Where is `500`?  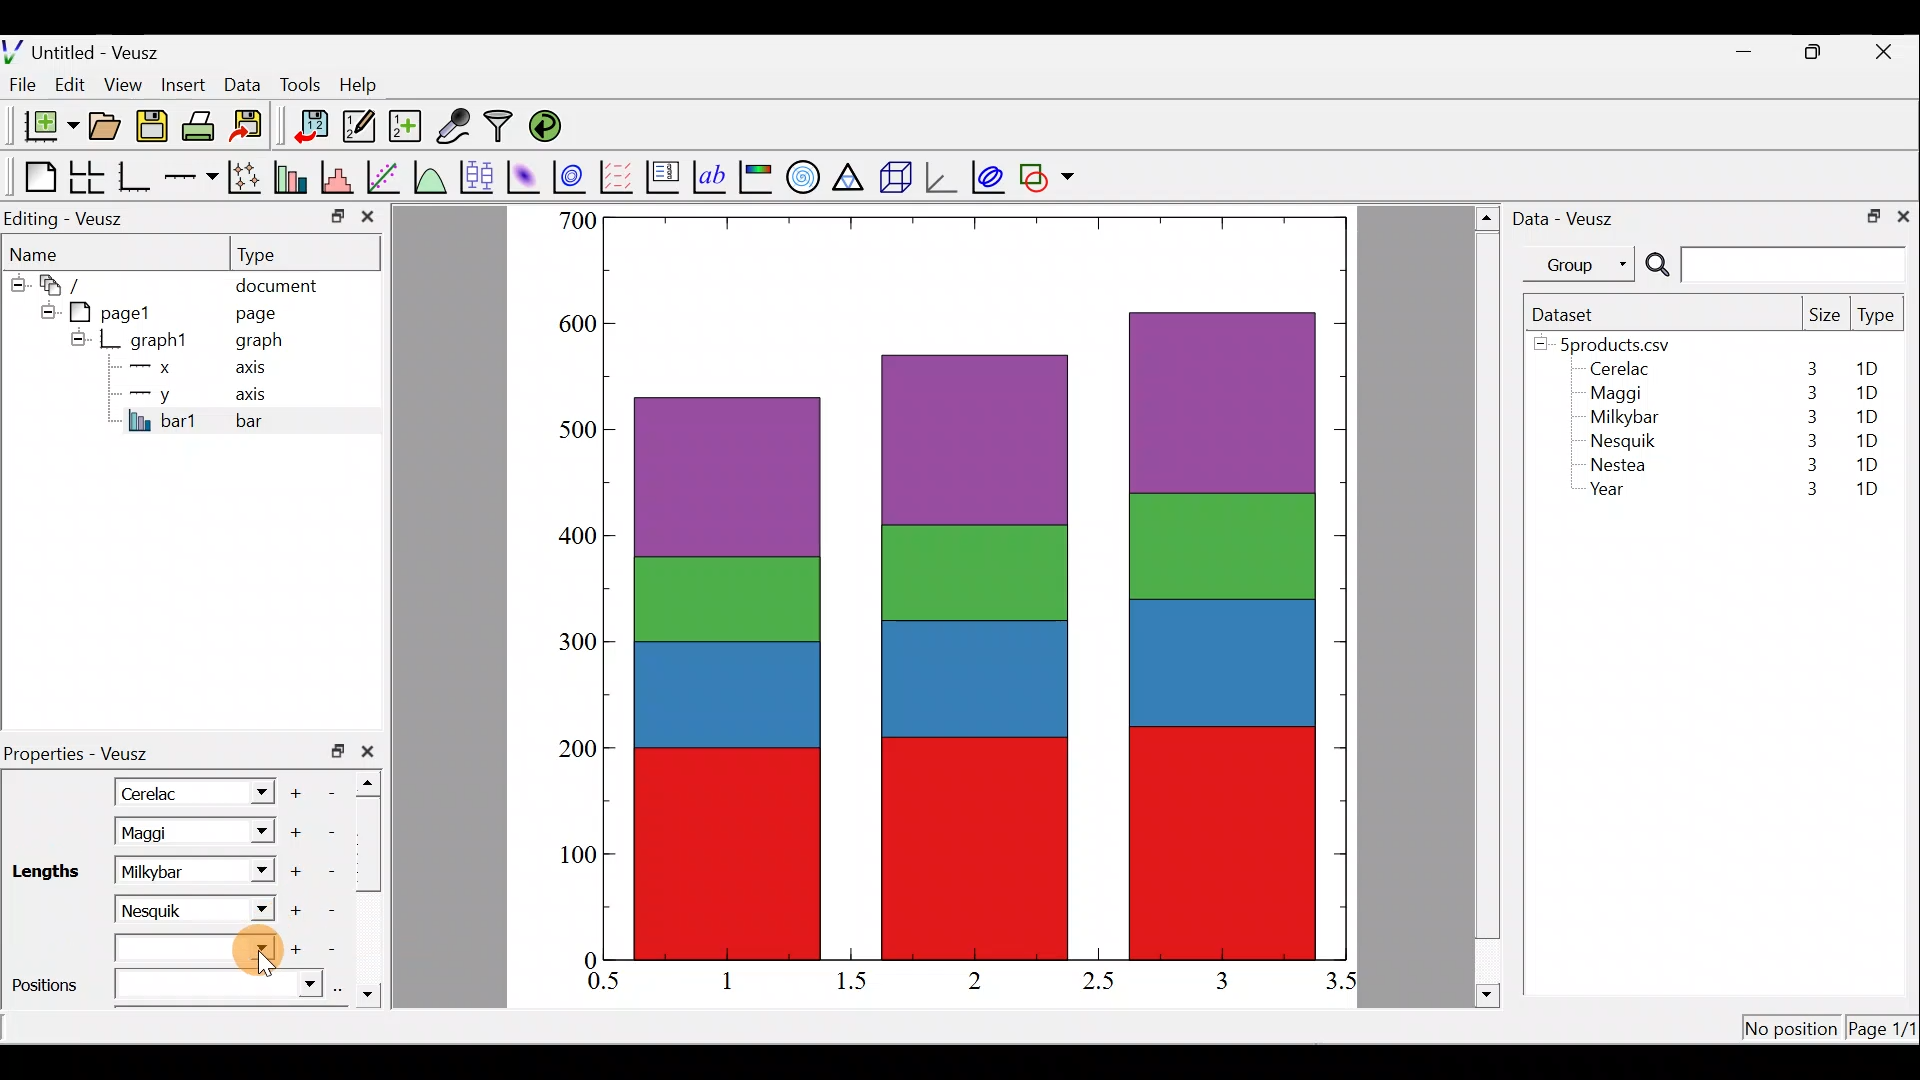
500 is located at coordinates (576, 220).